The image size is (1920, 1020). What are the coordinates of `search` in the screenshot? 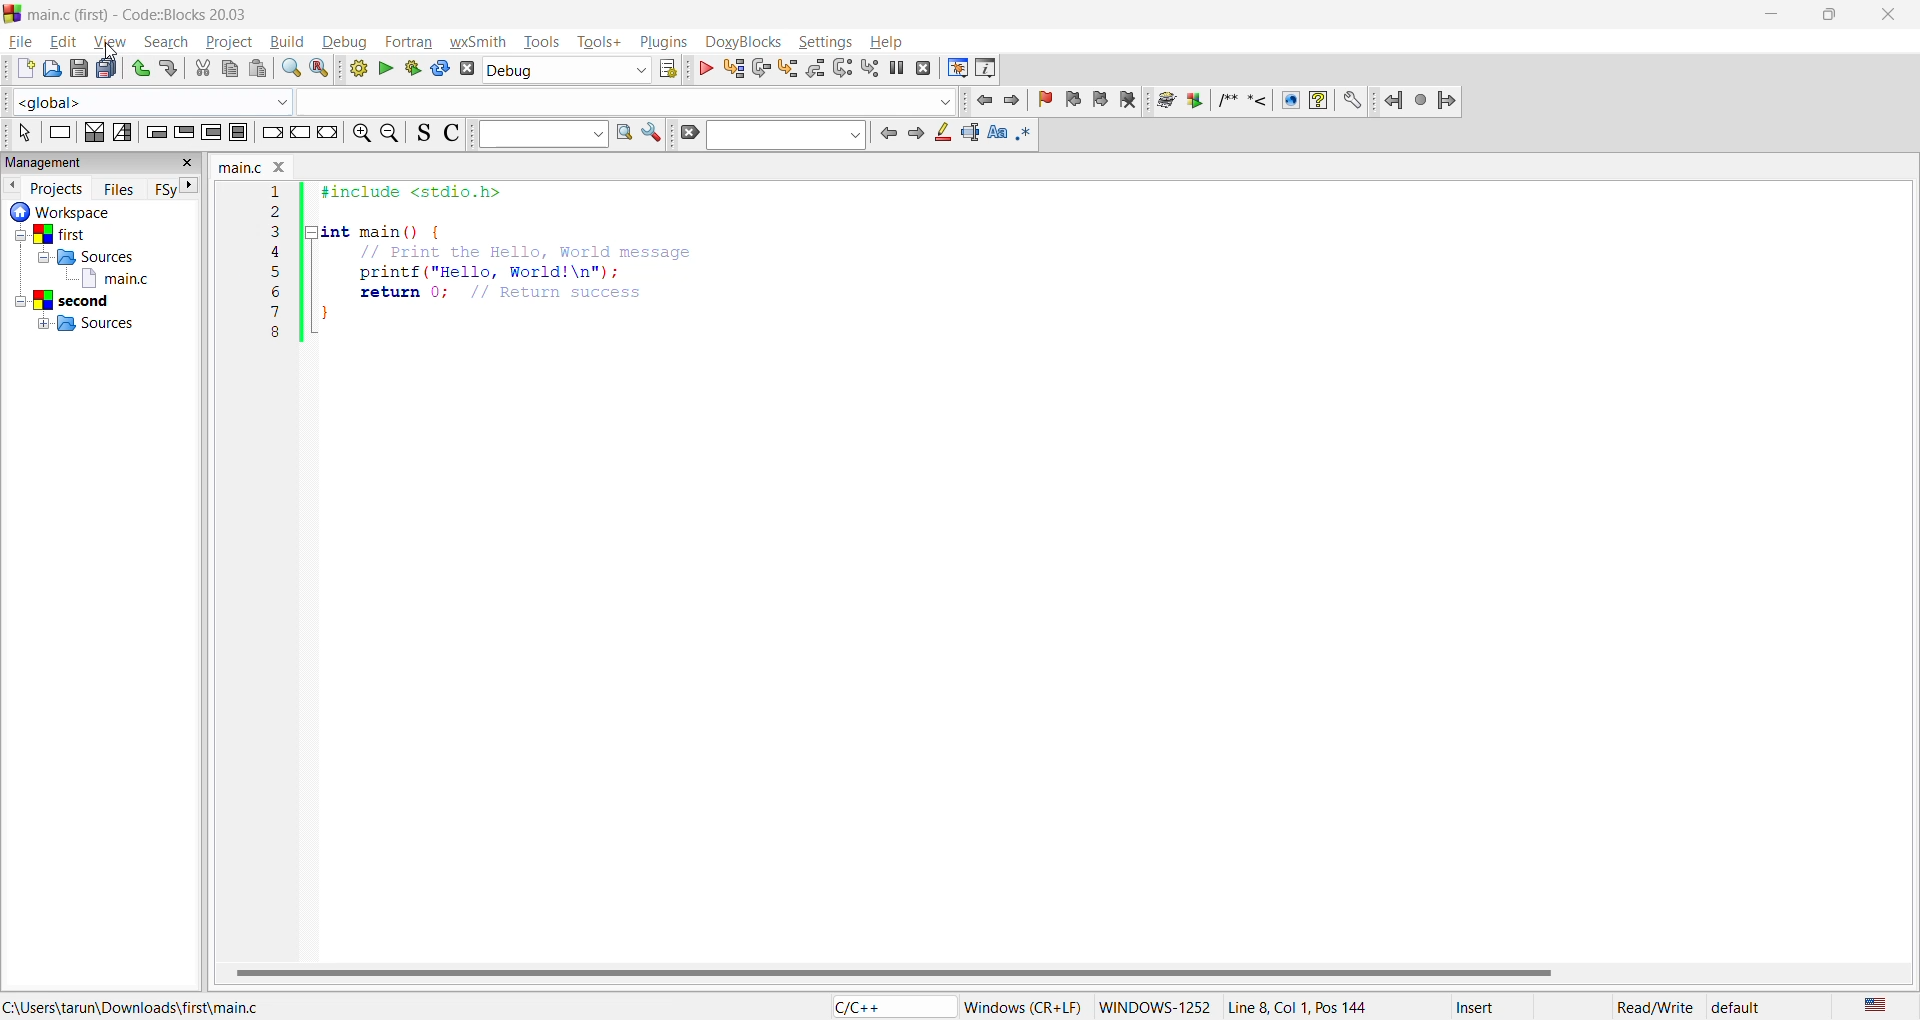 It's located at (167, 41).